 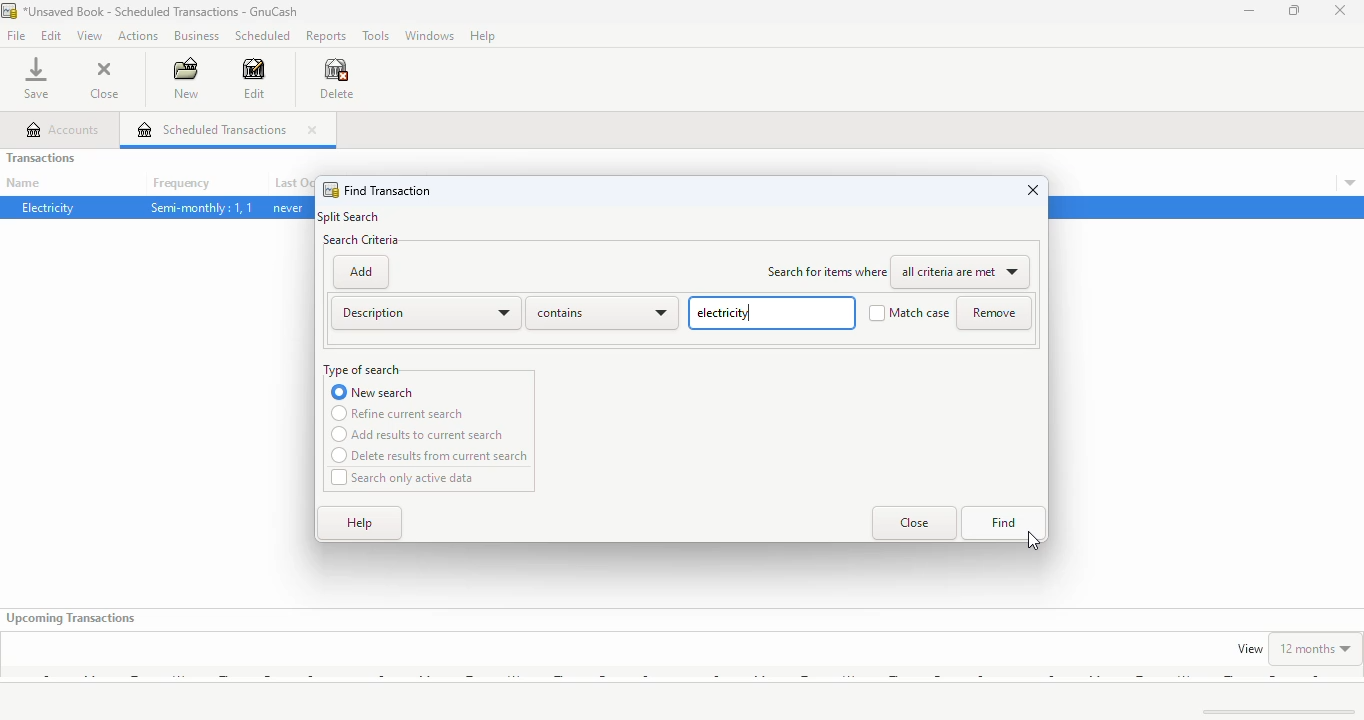 I want to click on minimize, so click(x=1249, y=10).